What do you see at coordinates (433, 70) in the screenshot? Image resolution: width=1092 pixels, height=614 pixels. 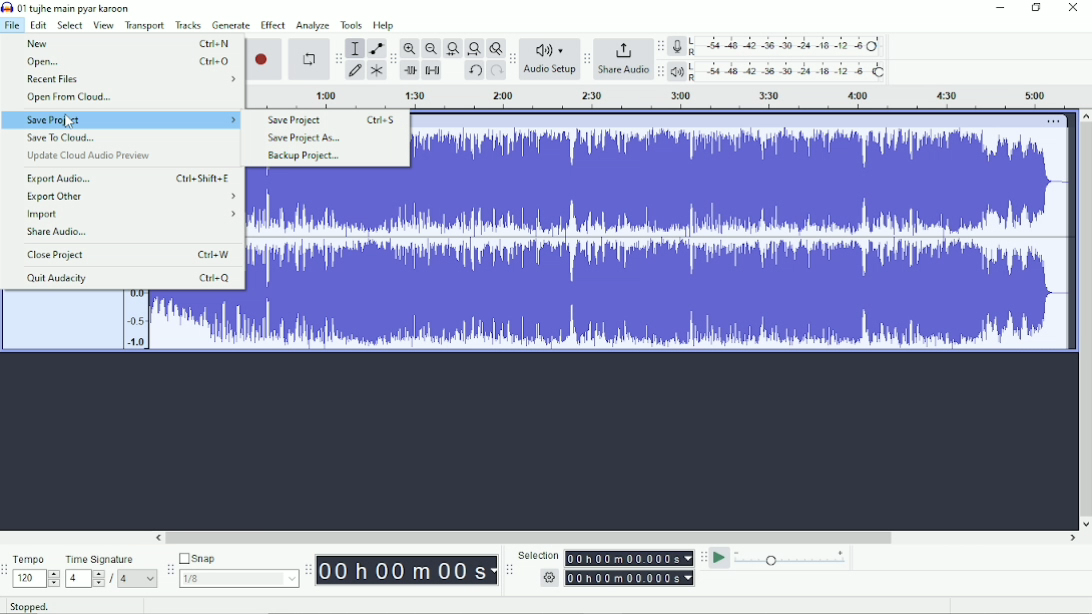 I see `Silence audio selection` at bounding box center [433, 70].